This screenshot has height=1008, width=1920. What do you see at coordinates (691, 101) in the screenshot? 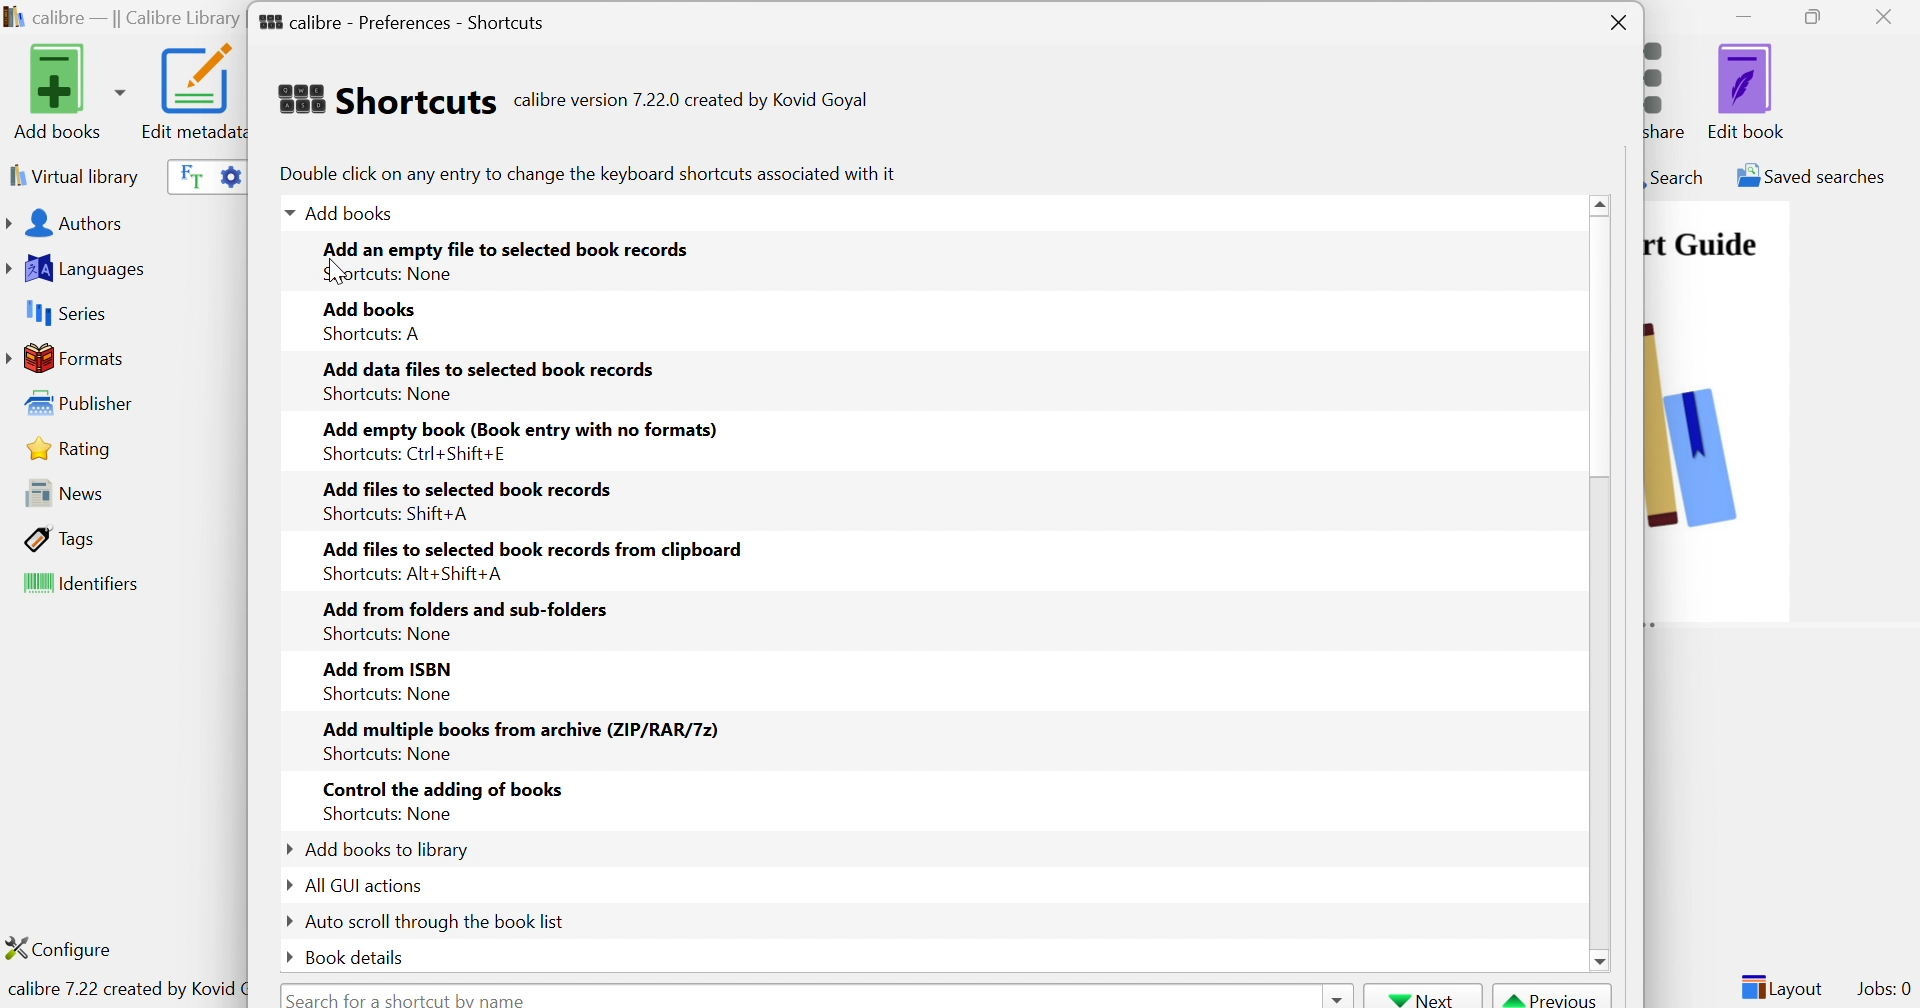
I see `calibre version 7.22.0 created by Kovid Goyal` at bounding box center [691, 101].